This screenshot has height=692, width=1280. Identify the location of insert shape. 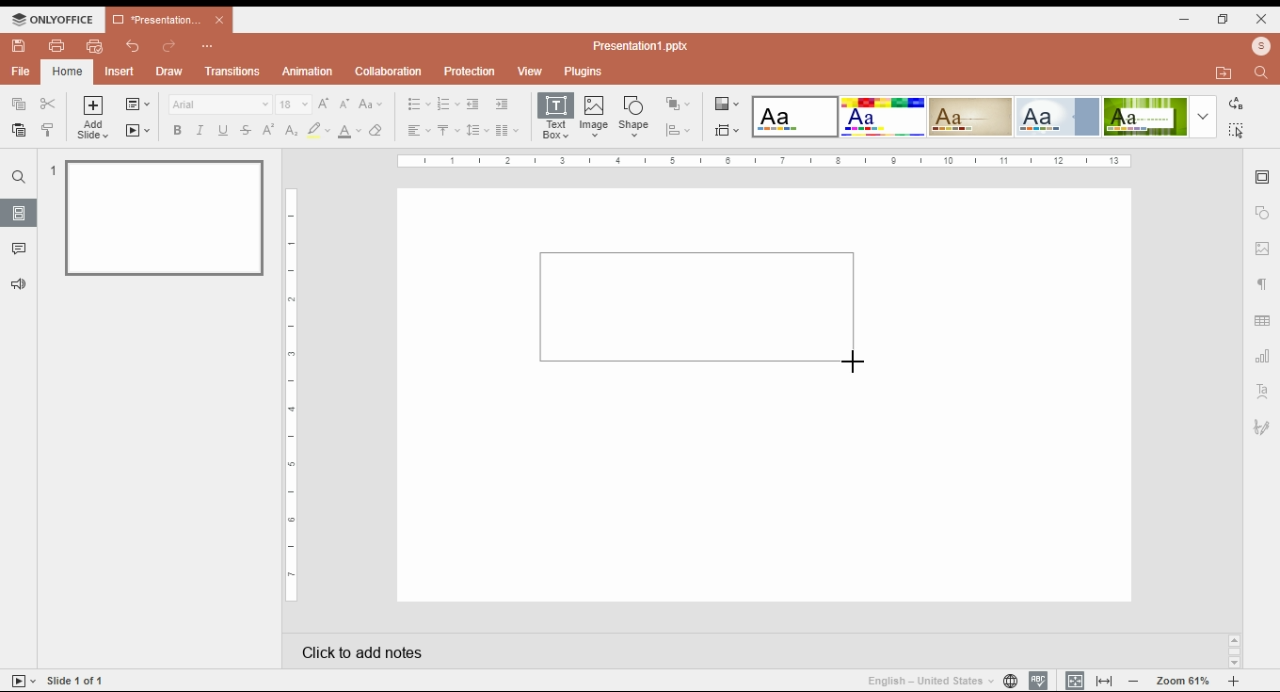
(633, 115).